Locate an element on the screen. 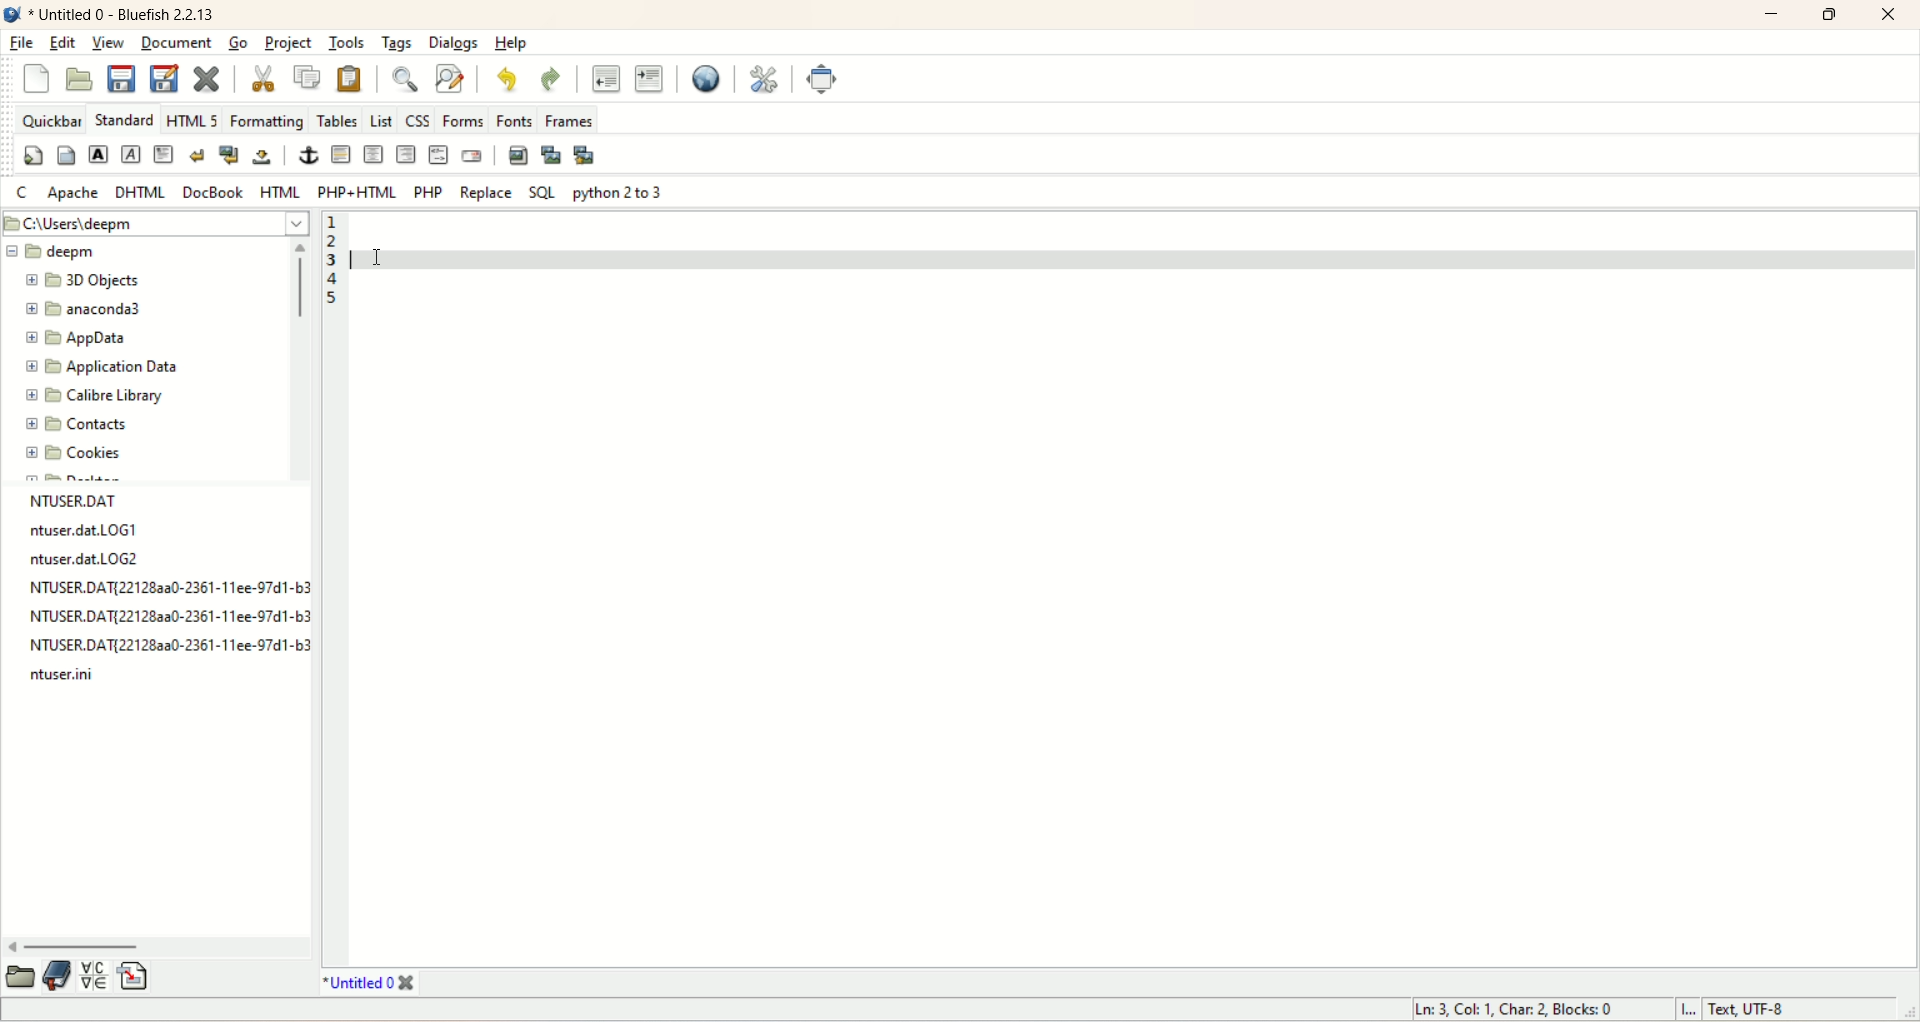  I is located at coordinates (1683, 1009).